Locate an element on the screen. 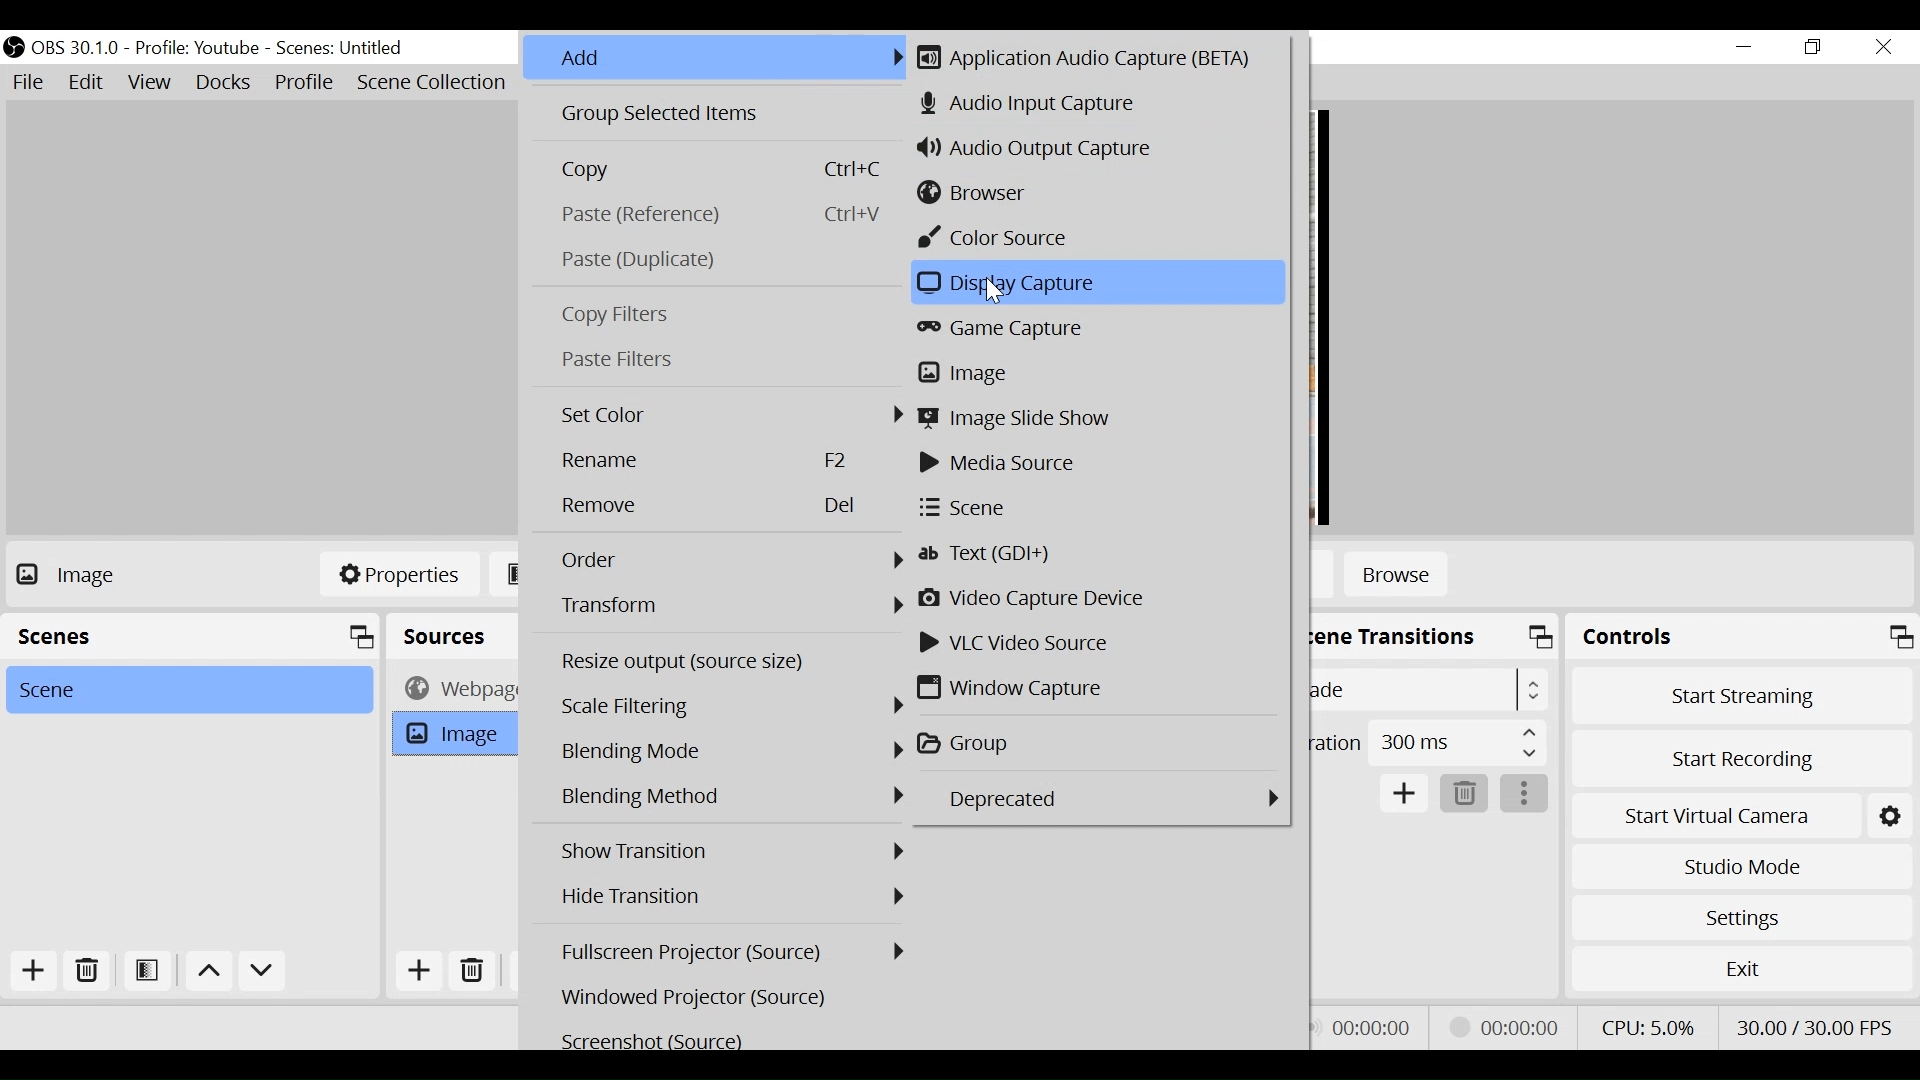 The image size is (1920, 1080). Edit is located at coordinates (87, 82).